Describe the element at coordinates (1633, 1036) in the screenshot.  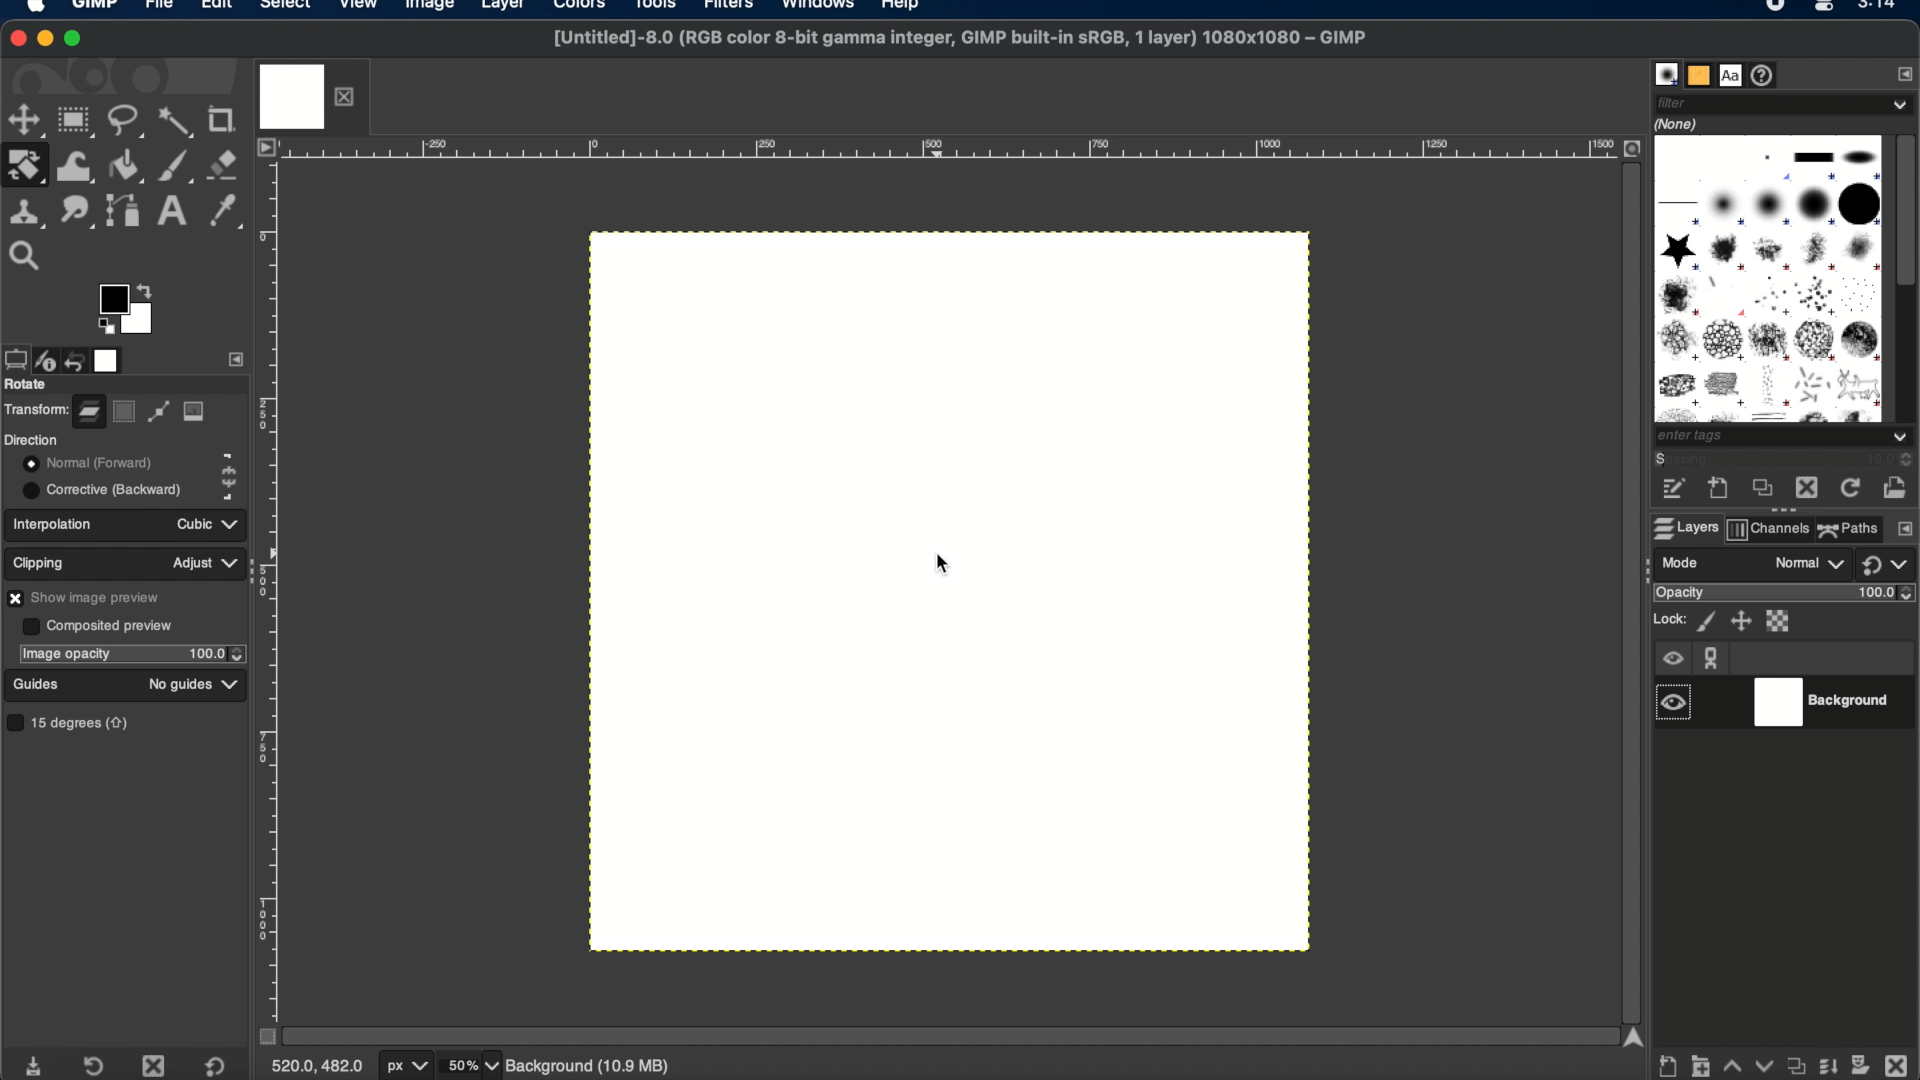
I see `scroll up arrow` at that location.